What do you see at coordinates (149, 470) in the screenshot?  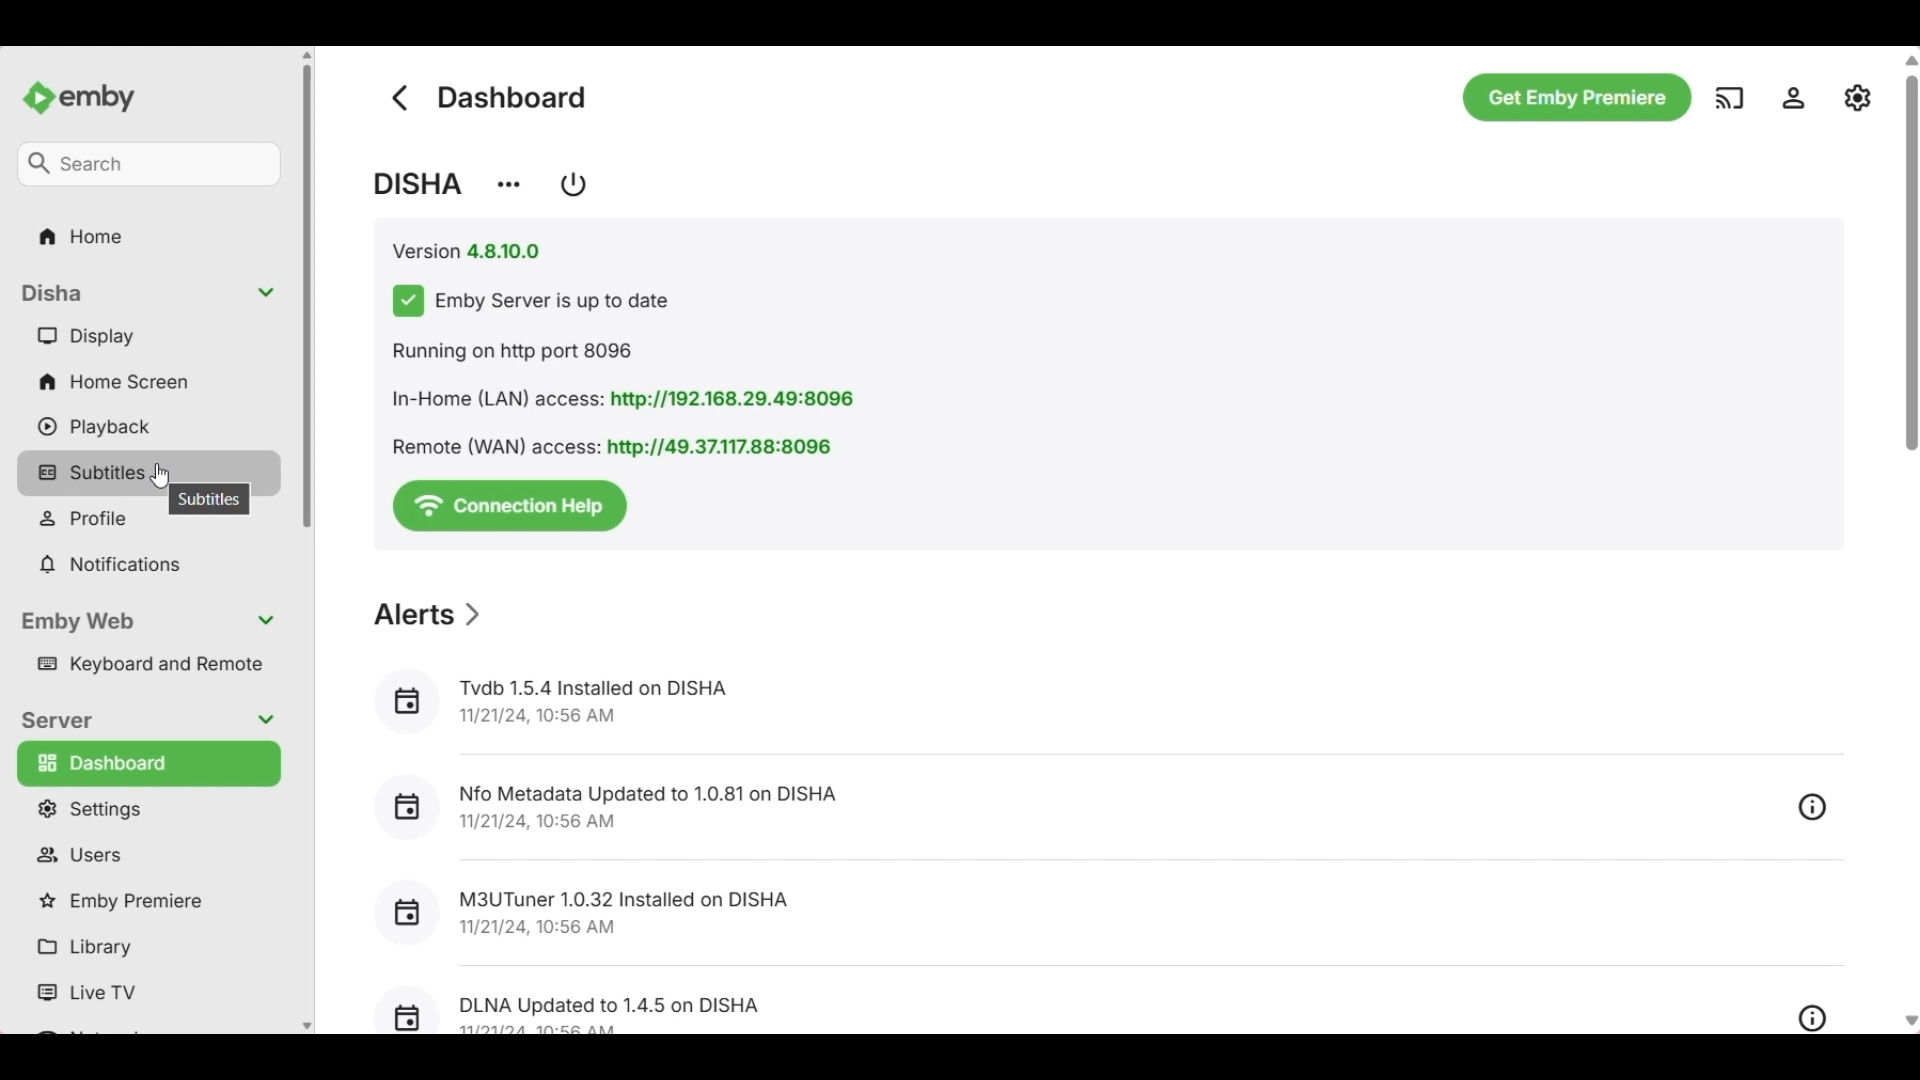 I see `Subtitles` at bounding box center [149, 470].